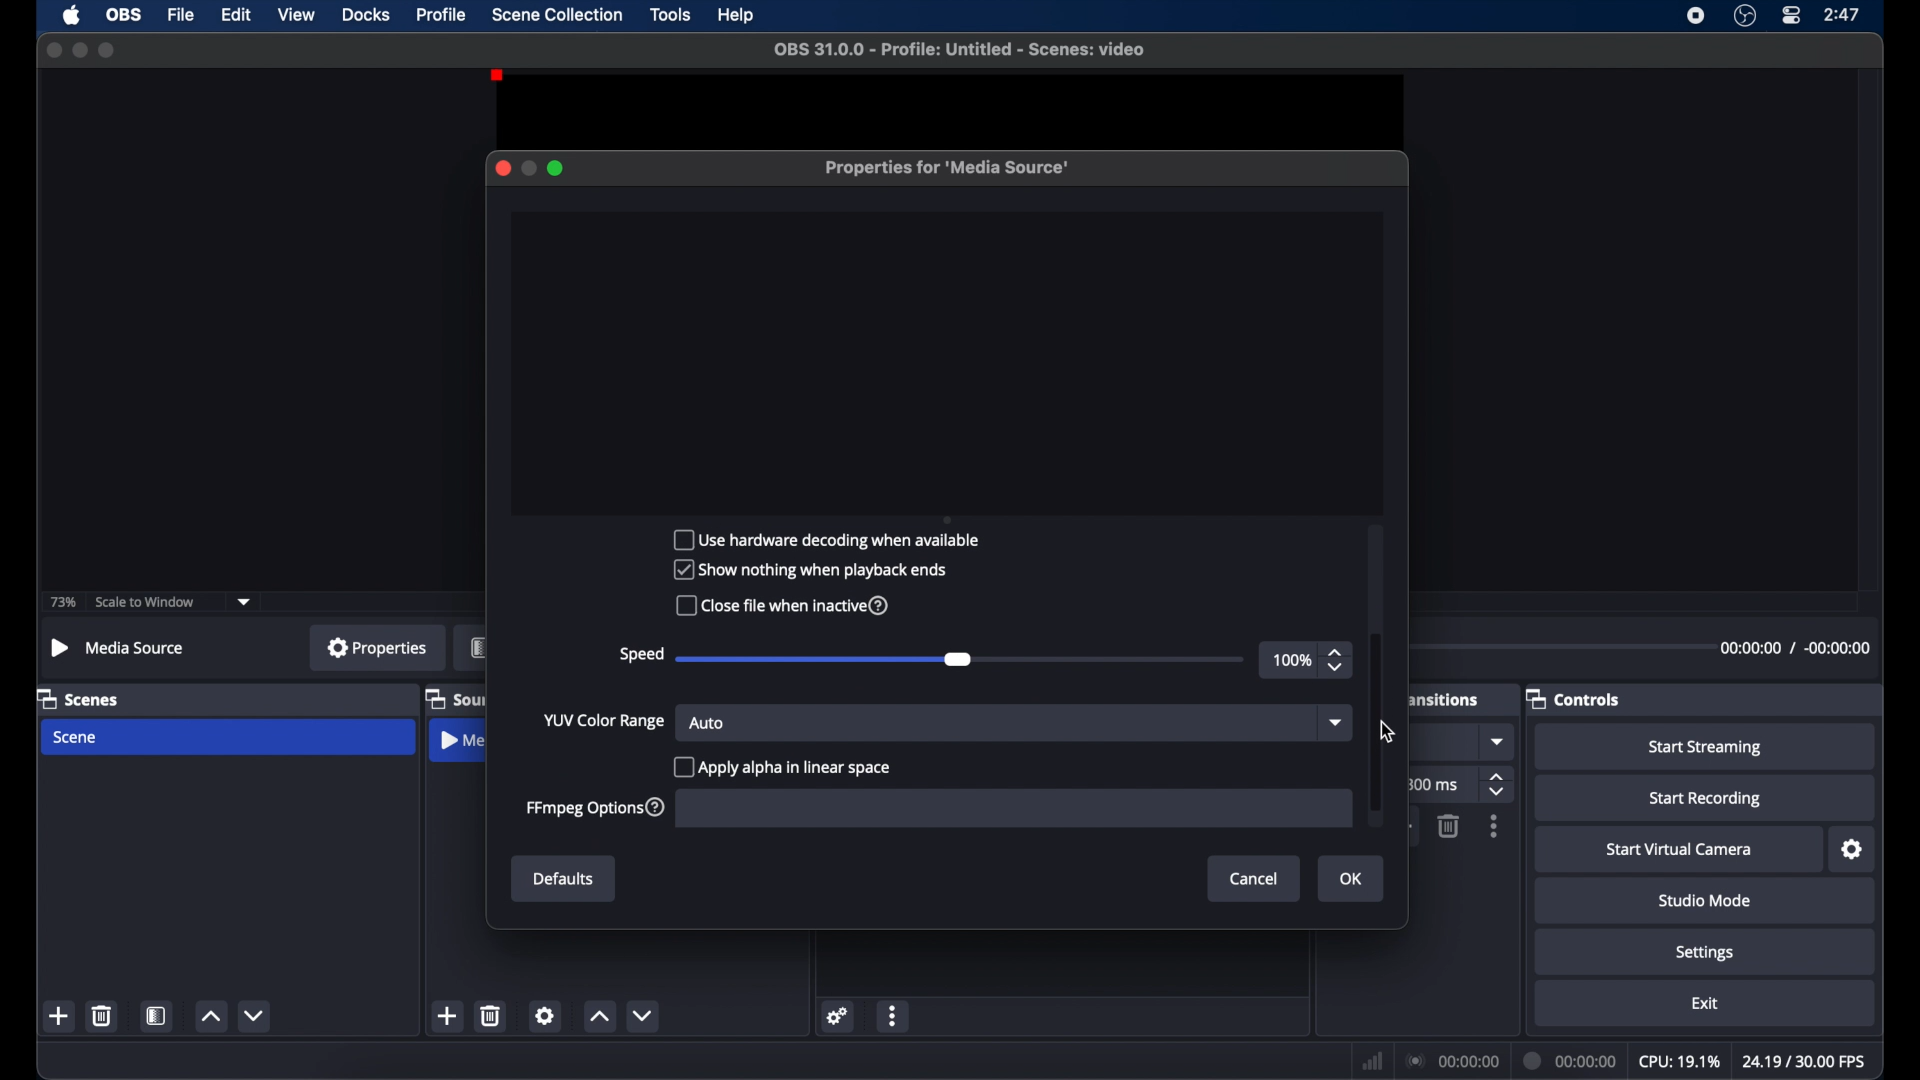  I want to click on studio mode, so click(1705, 902).